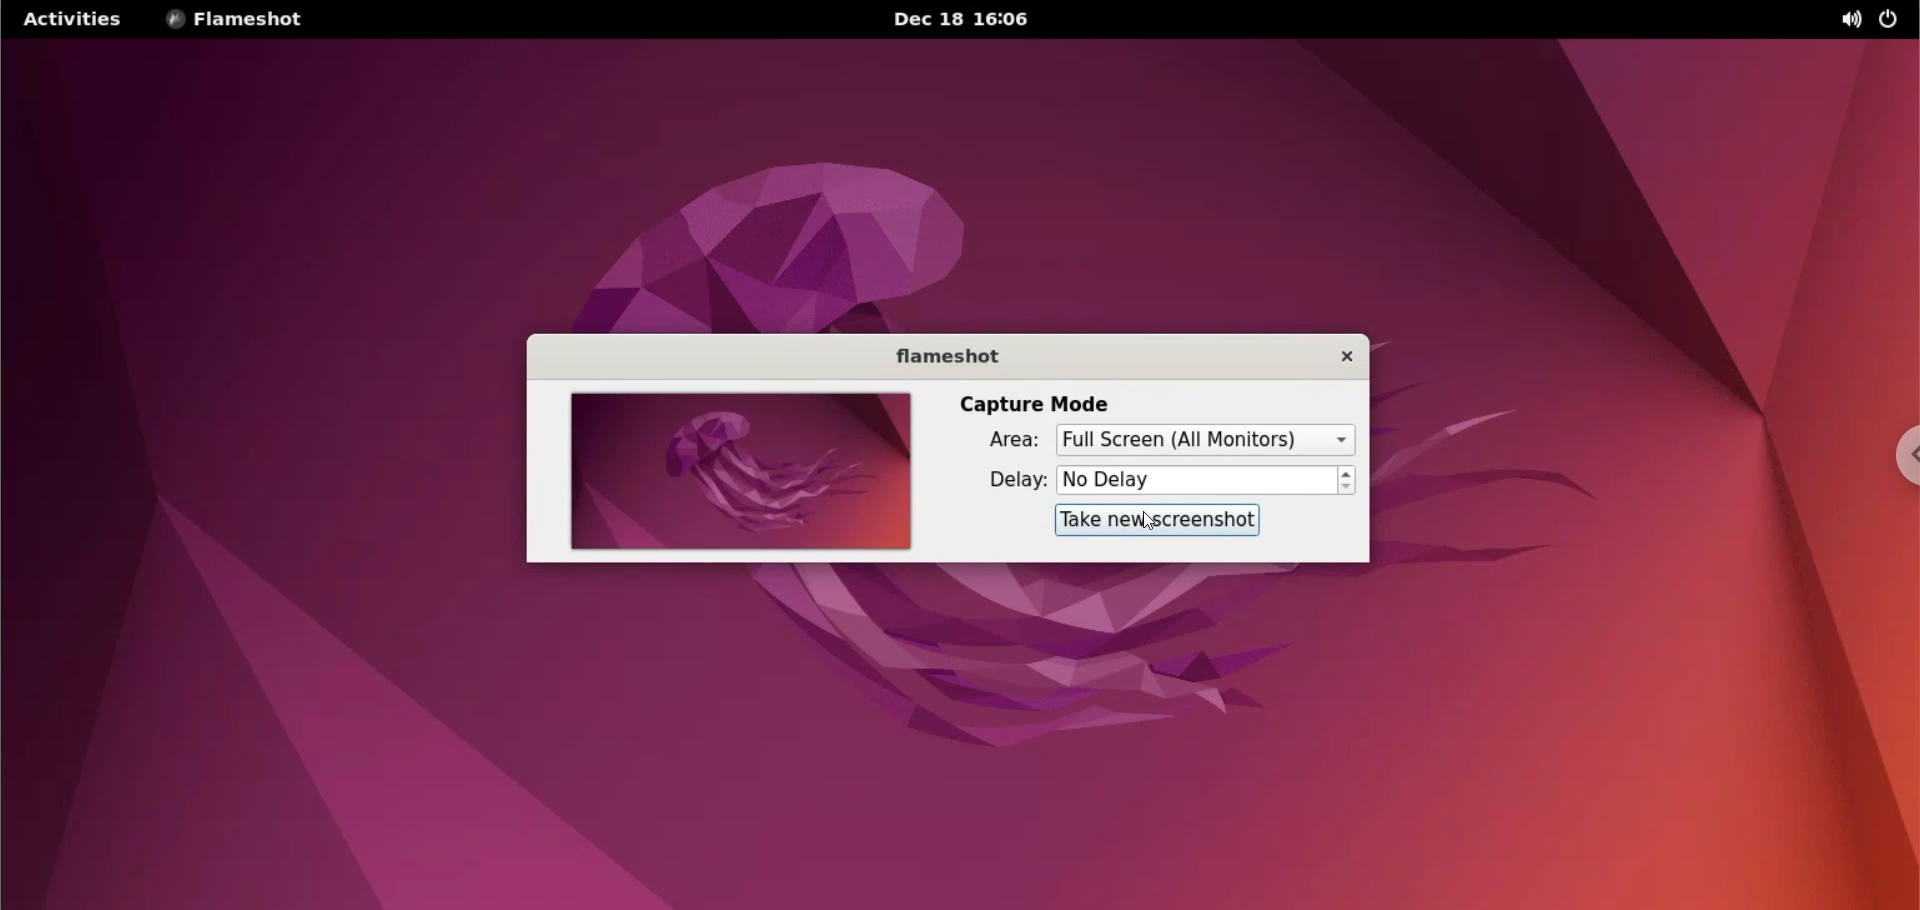 This screenshot has width=1920, height=910. I want to click on capture model label, so click(1034, 403).